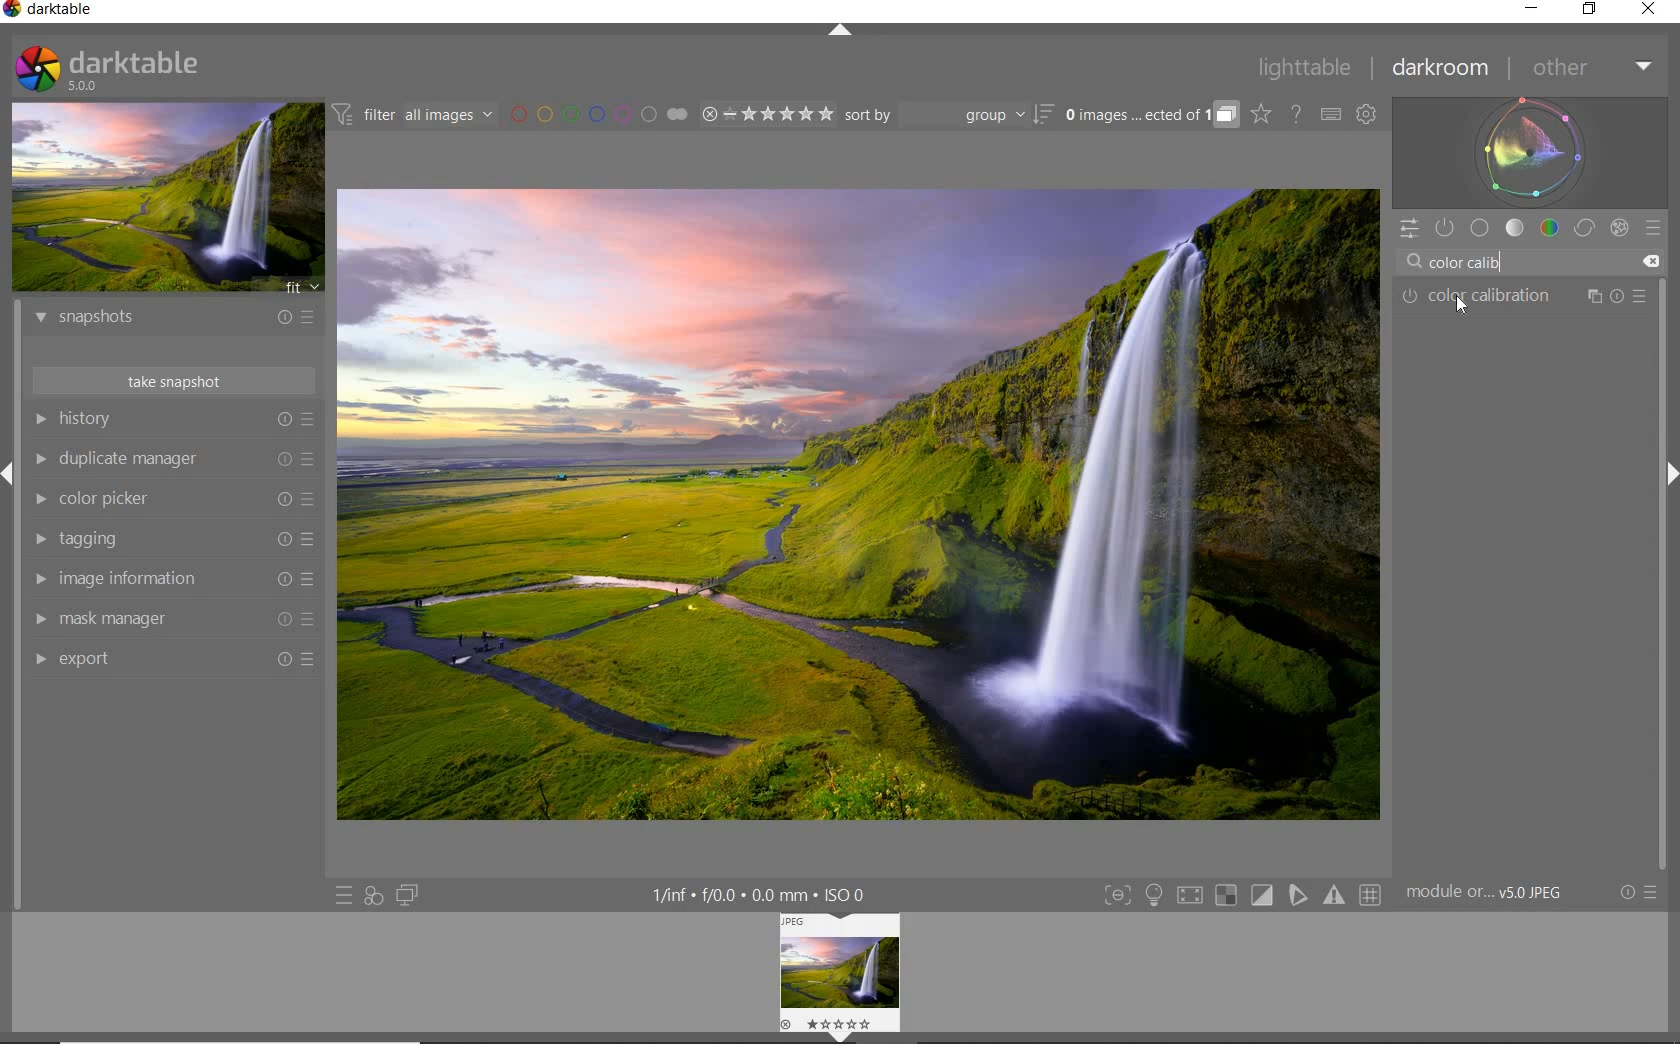 Image resolution: width=1680 pixels, height=1044 pixels. What do you see at coordinates (173, 458) in the screenshot?
I see `duplicate manager` at bounding box center [173, 458].